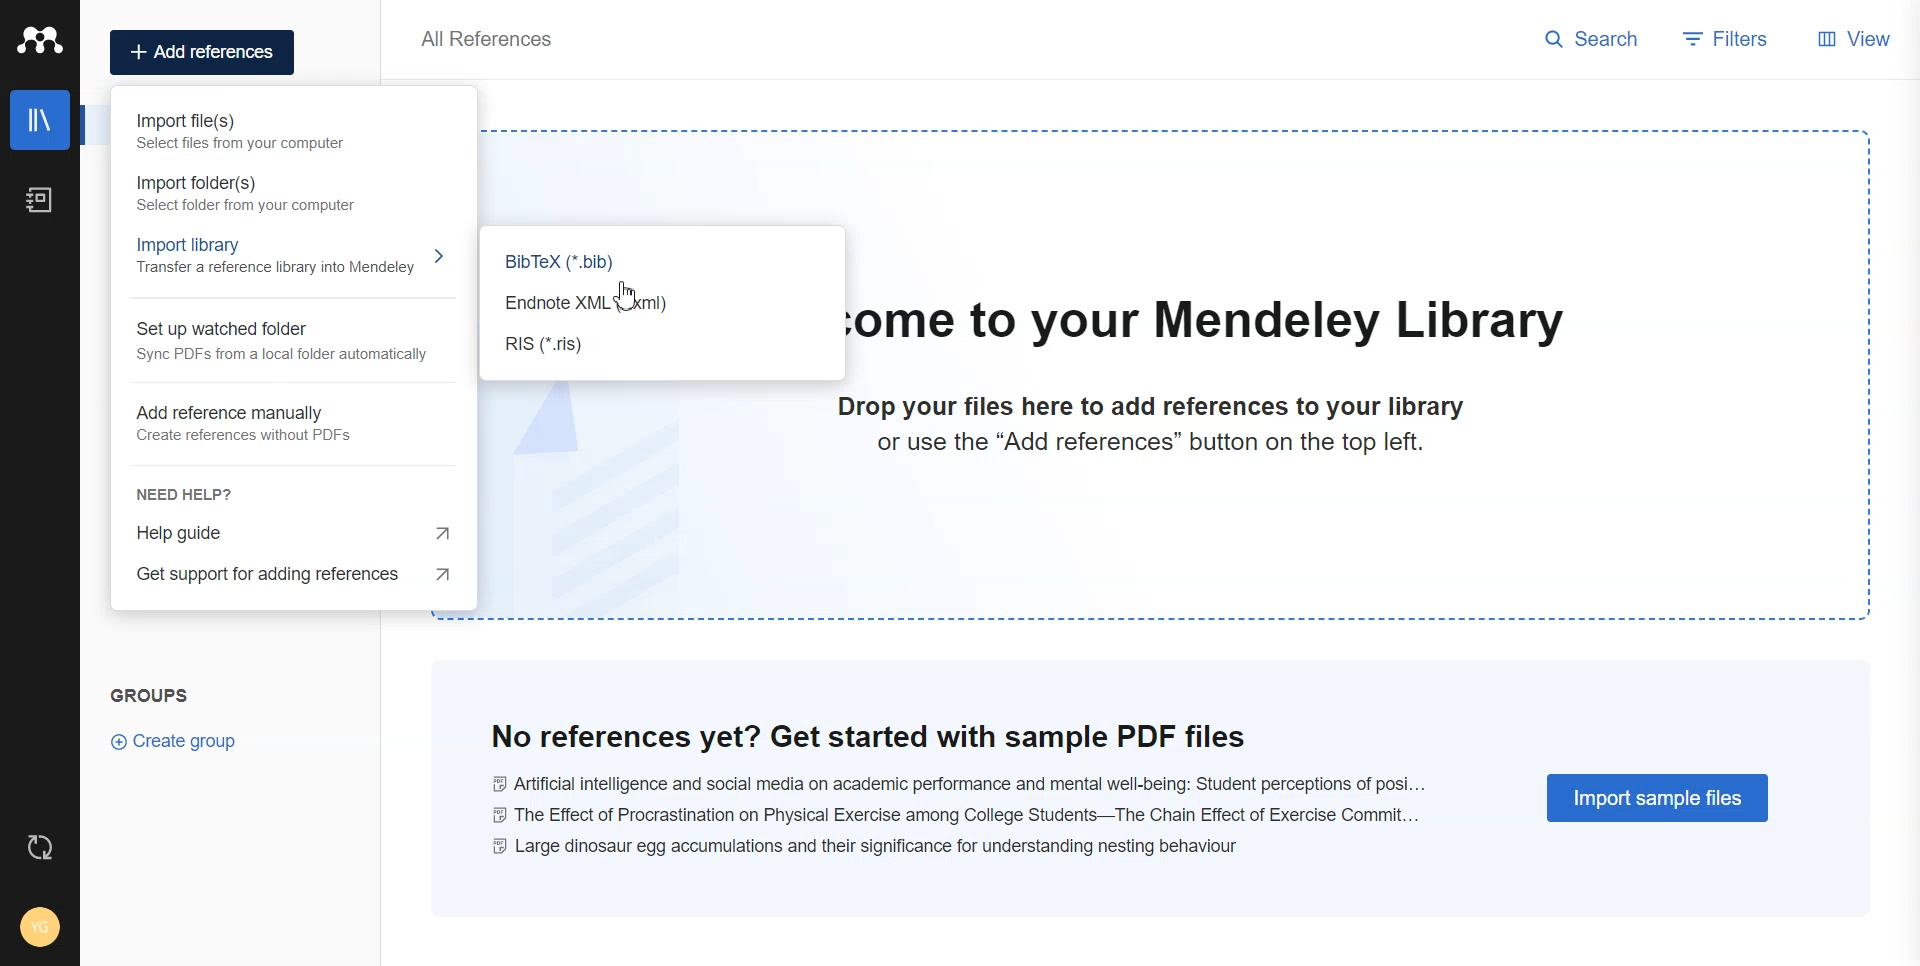 This screenshot has height=966, width=1920. I want to click on Search, so click(1595, 39).